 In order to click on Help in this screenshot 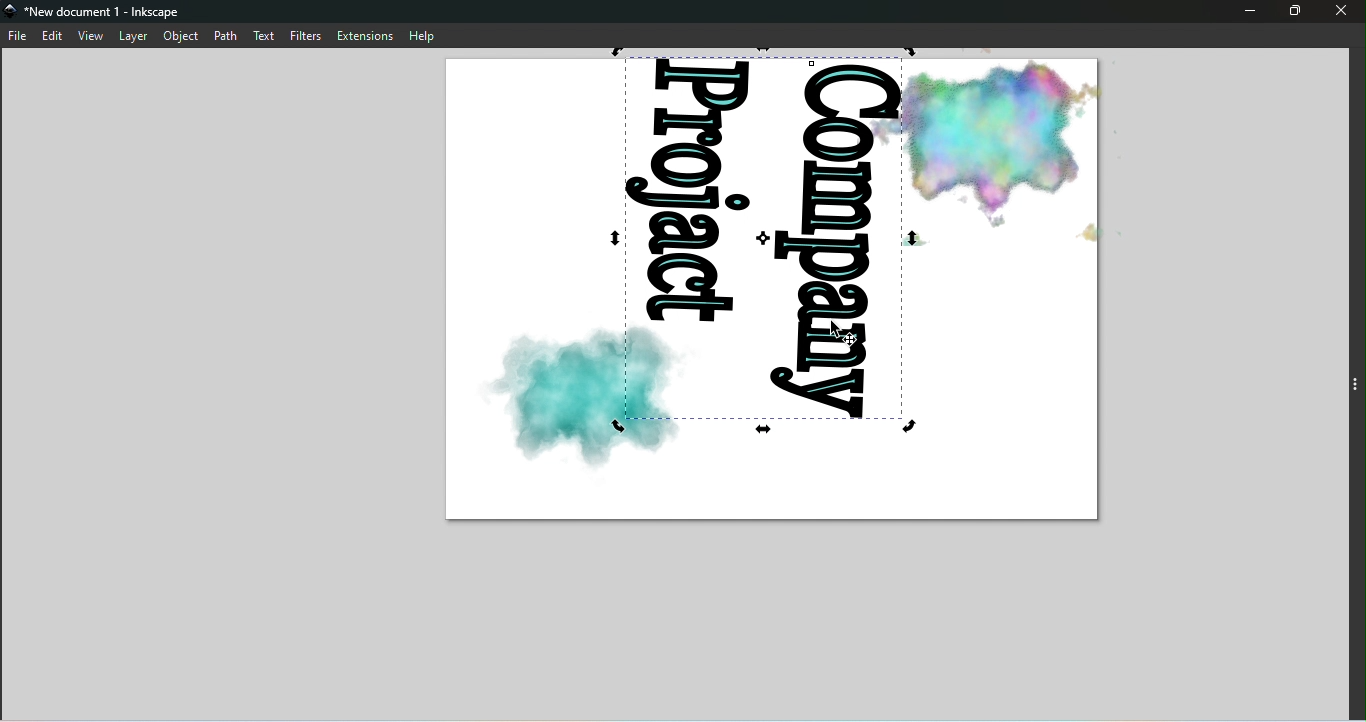, I will do `click(421, 36)`.